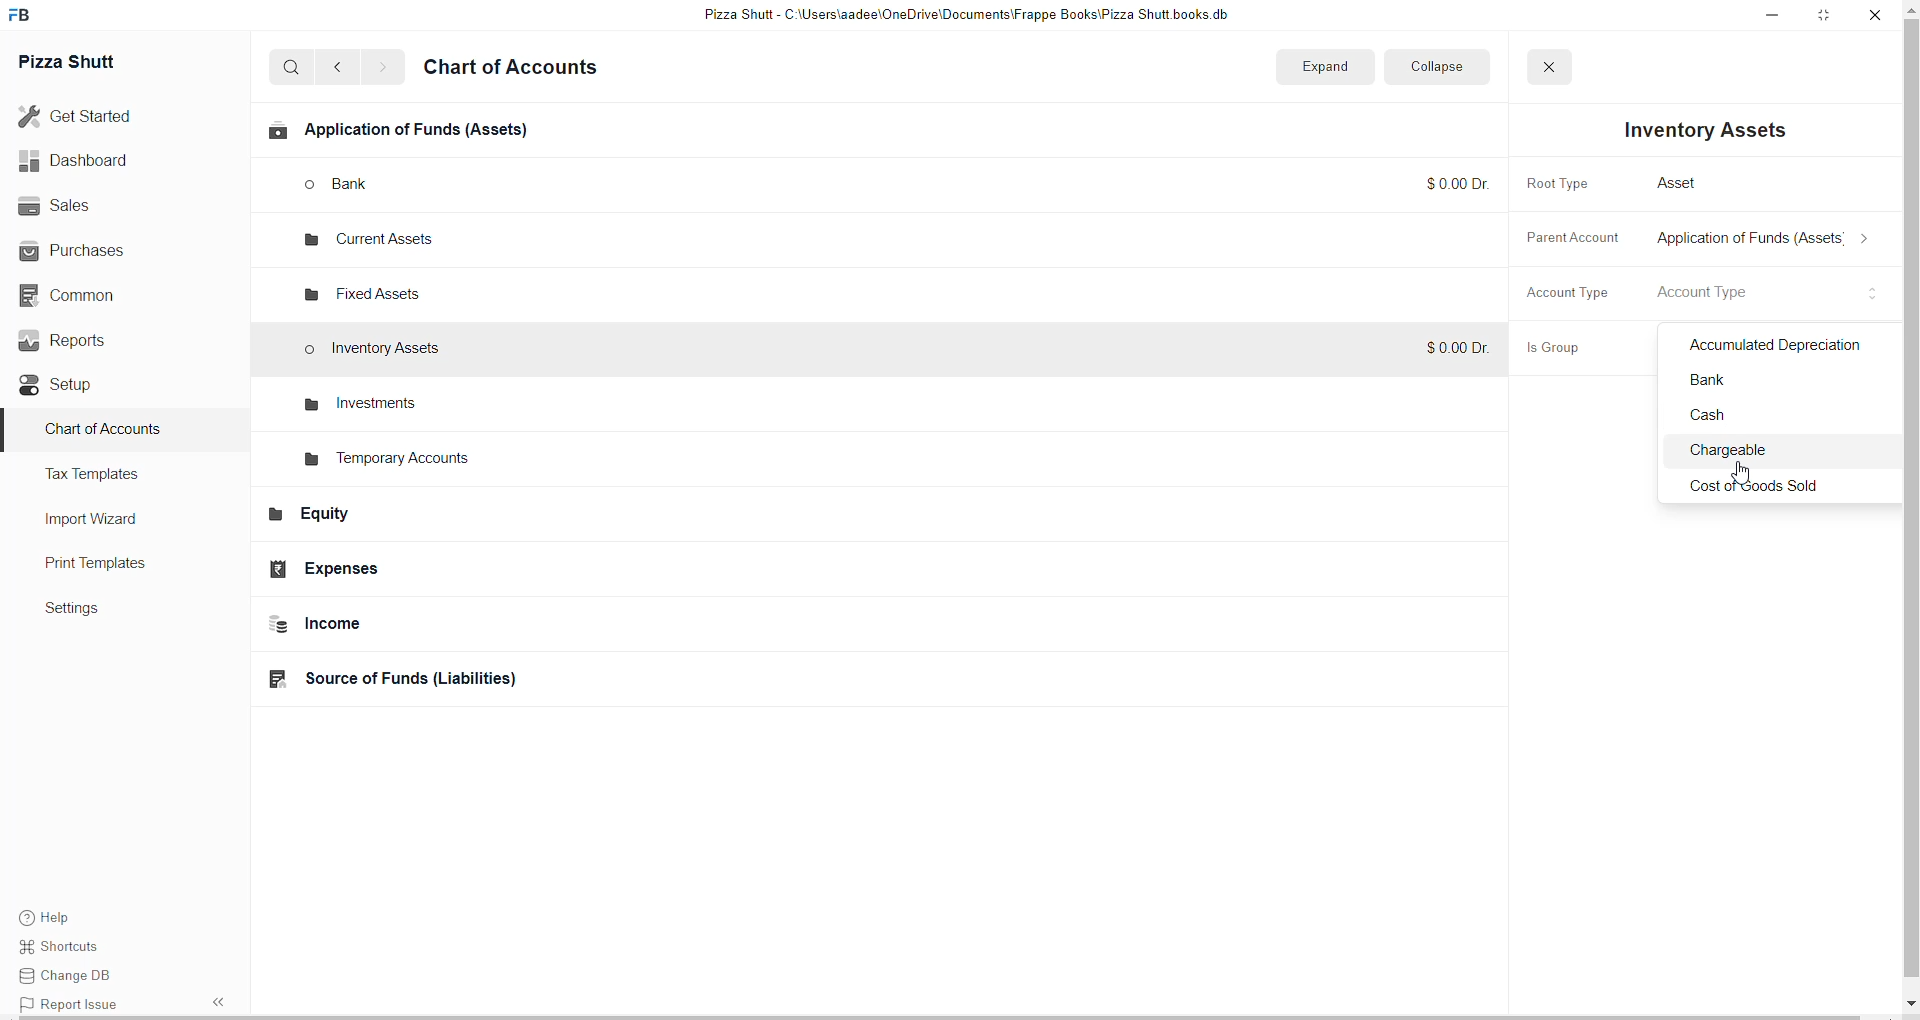 This screenshot has height=1020, width=1920. I want to click on current assets, so click(362, 243).